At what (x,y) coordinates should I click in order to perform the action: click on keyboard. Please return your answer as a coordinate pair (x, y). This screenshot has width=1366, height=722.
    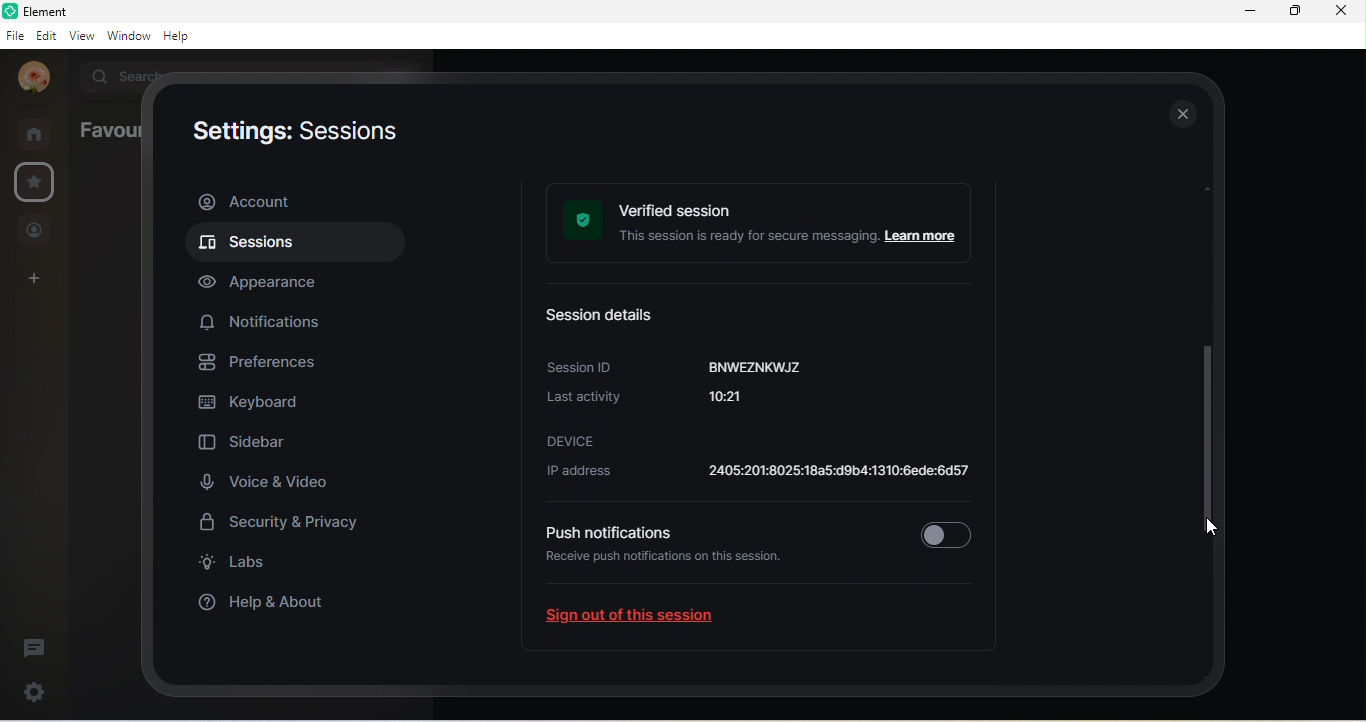
    Looking at the image, I should click on (255, 405).